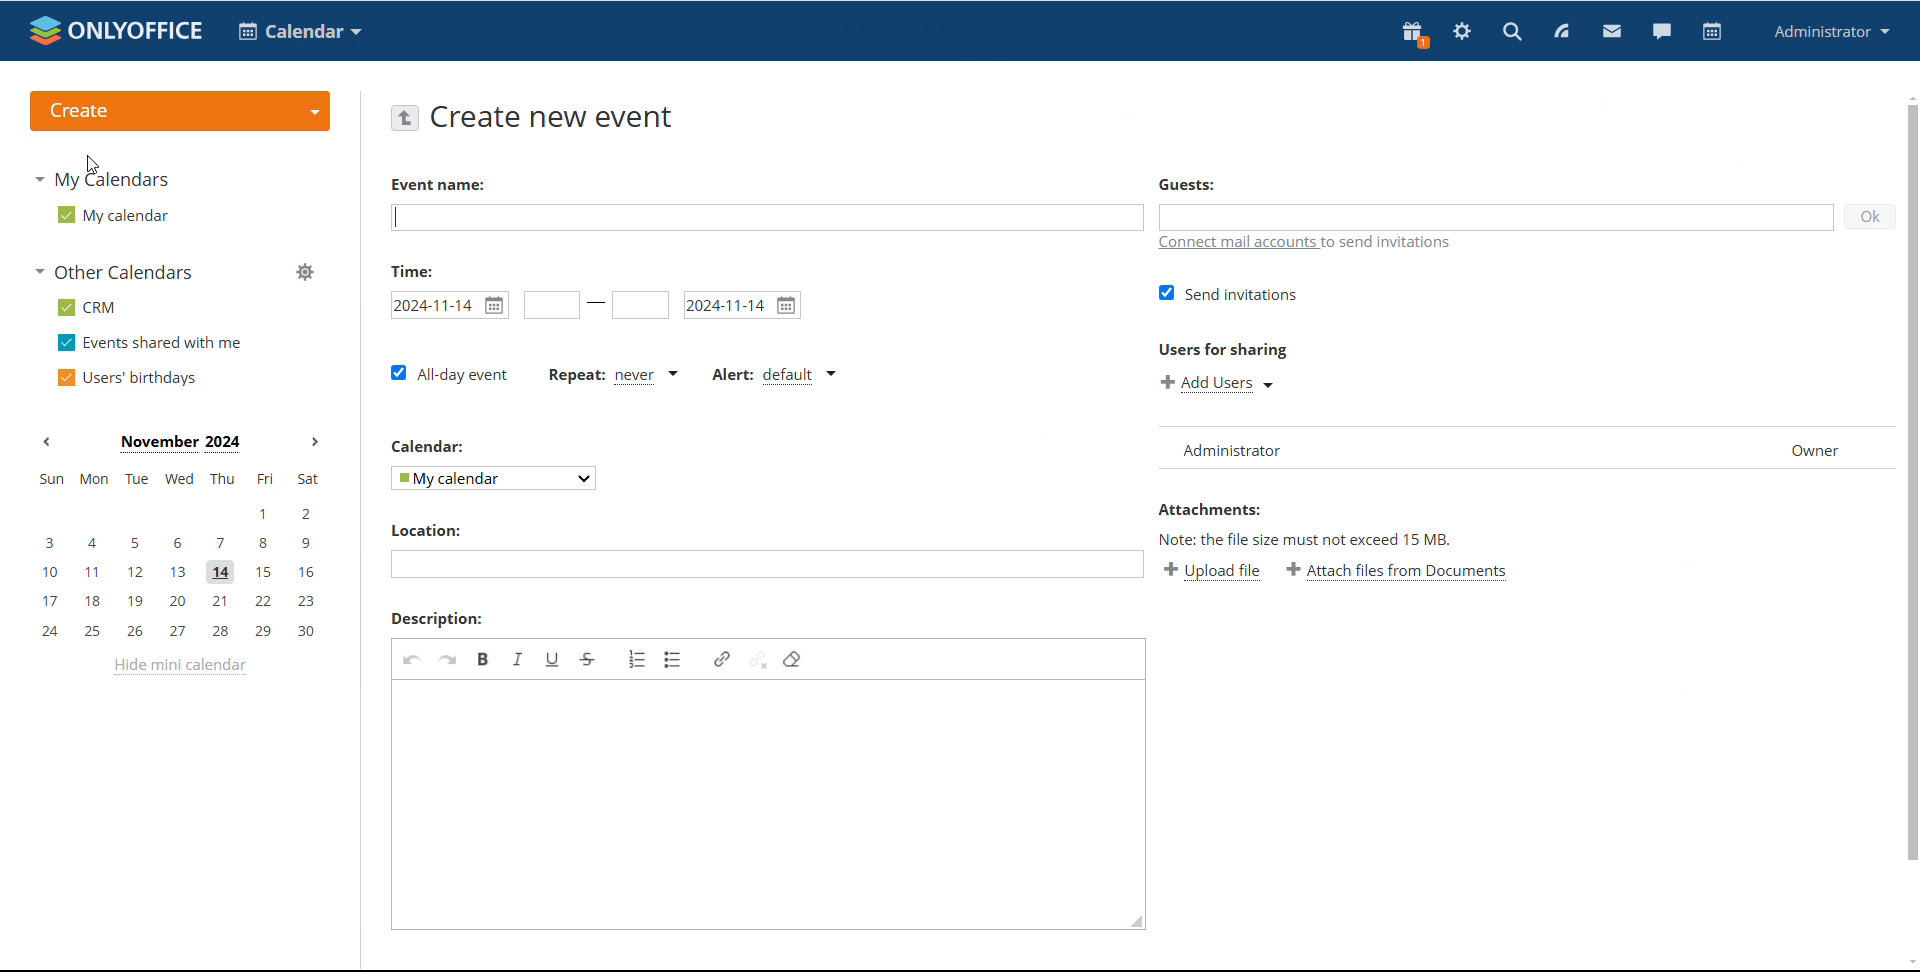 The width and height of the screenshot is (1920, 972). What do you see at coordinates (179, 541) in the screenshot?
I see `3, 4, 5, 6, 7, 8, 9` at bounding box center [179, 541].